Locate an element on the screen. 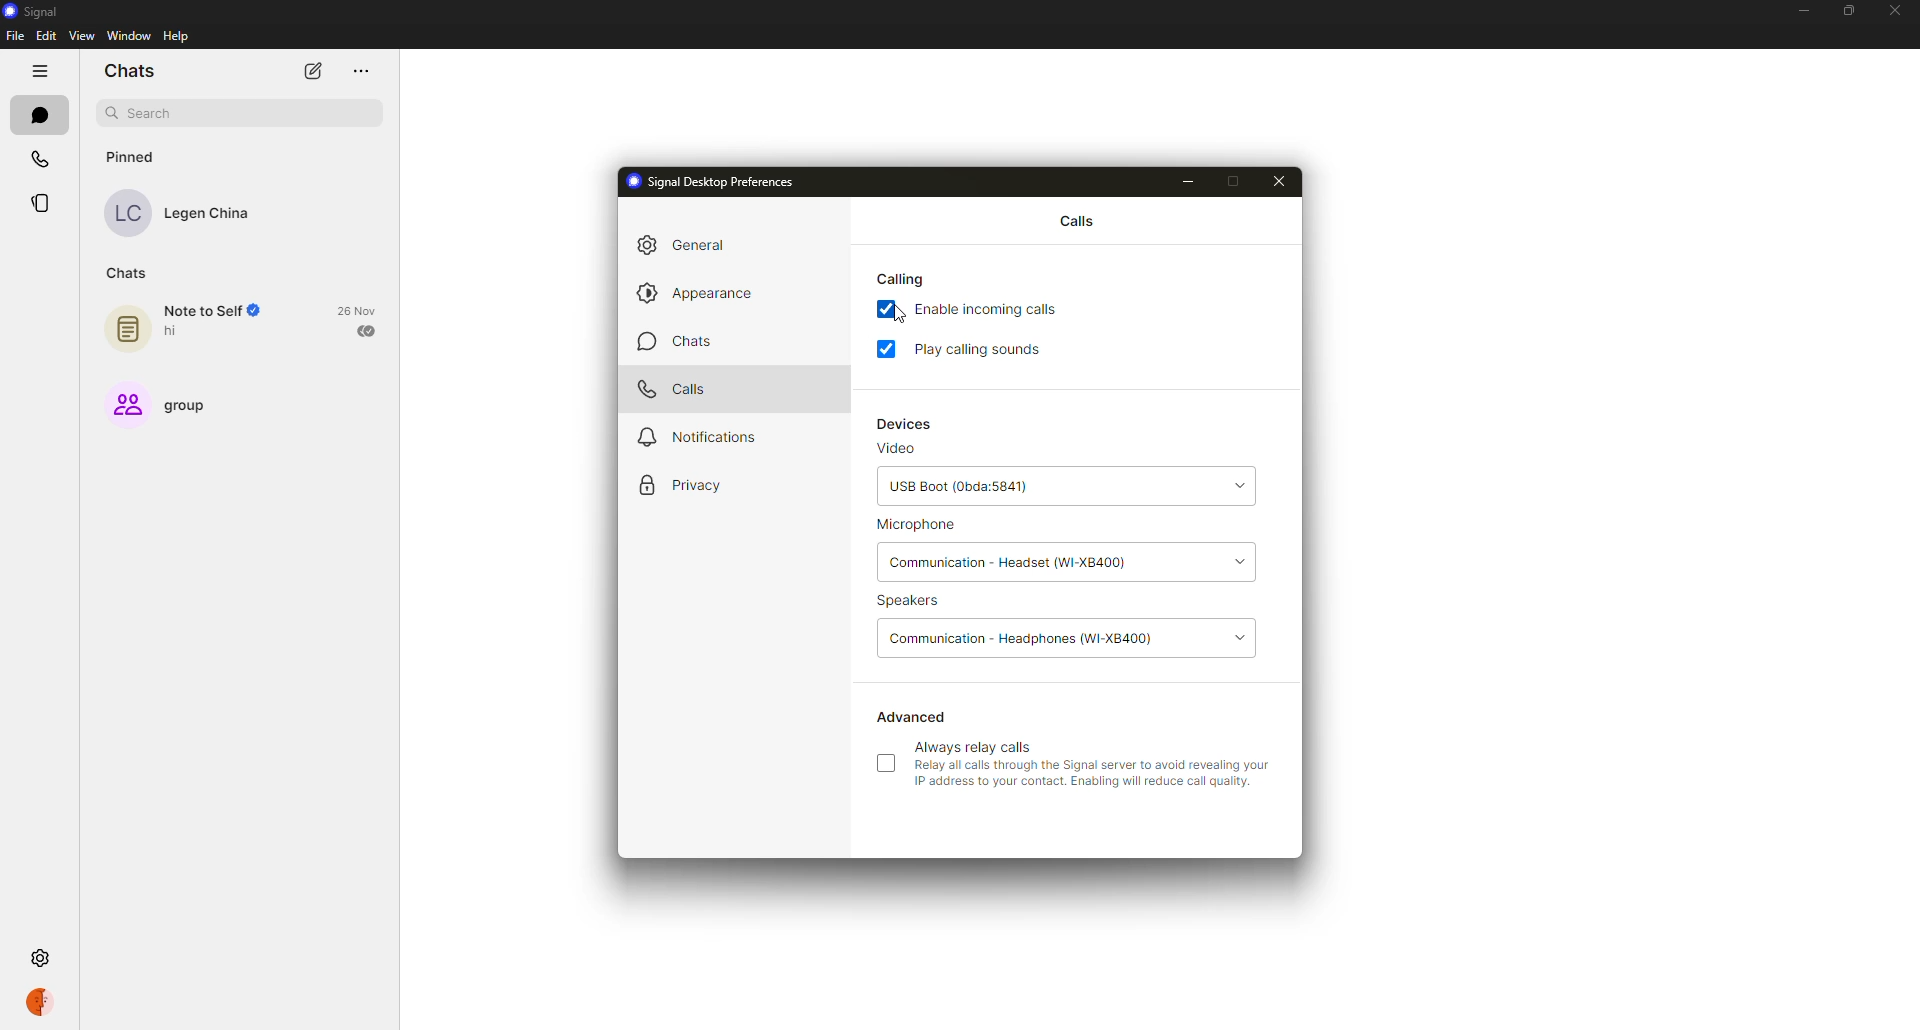 The width and height of the screenshot is (1920, 1030). date is located at coordinates (356, 310).